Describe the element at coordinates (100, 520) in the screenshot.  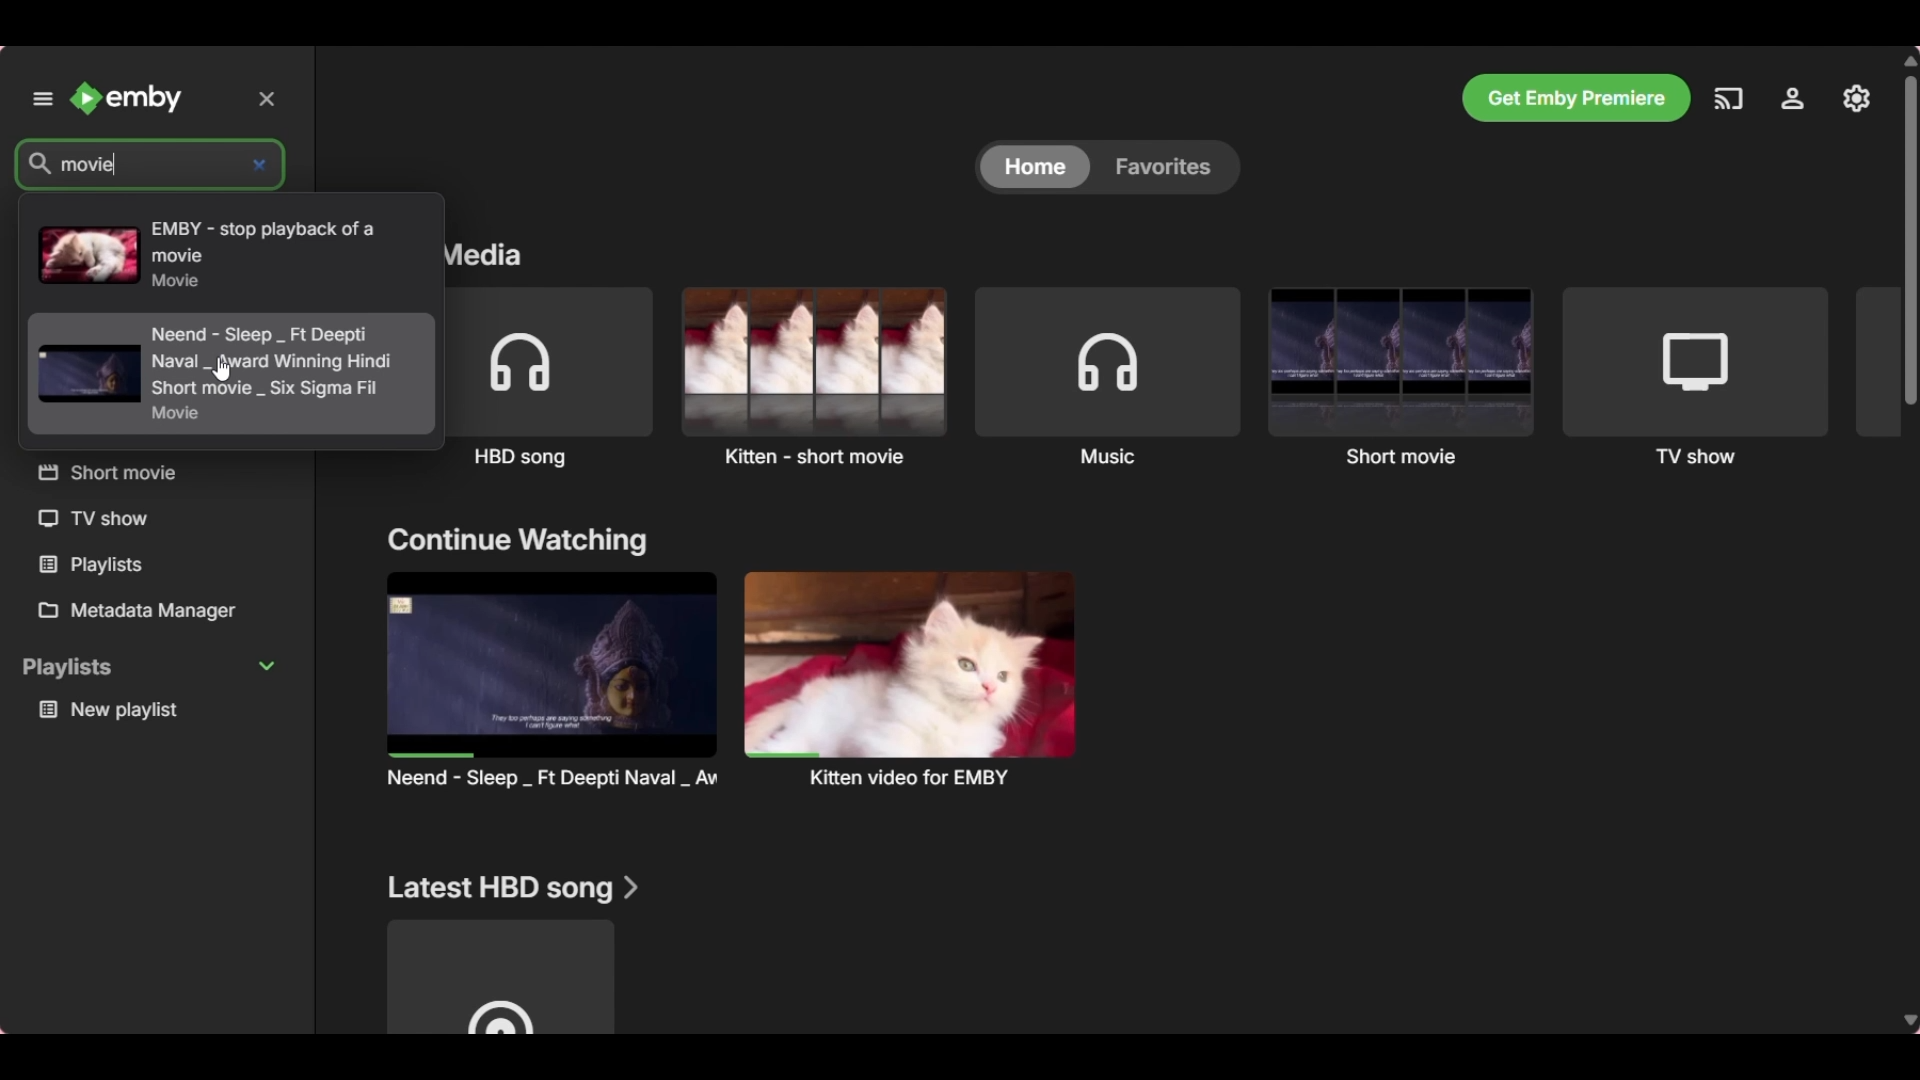
I see `` at that location.